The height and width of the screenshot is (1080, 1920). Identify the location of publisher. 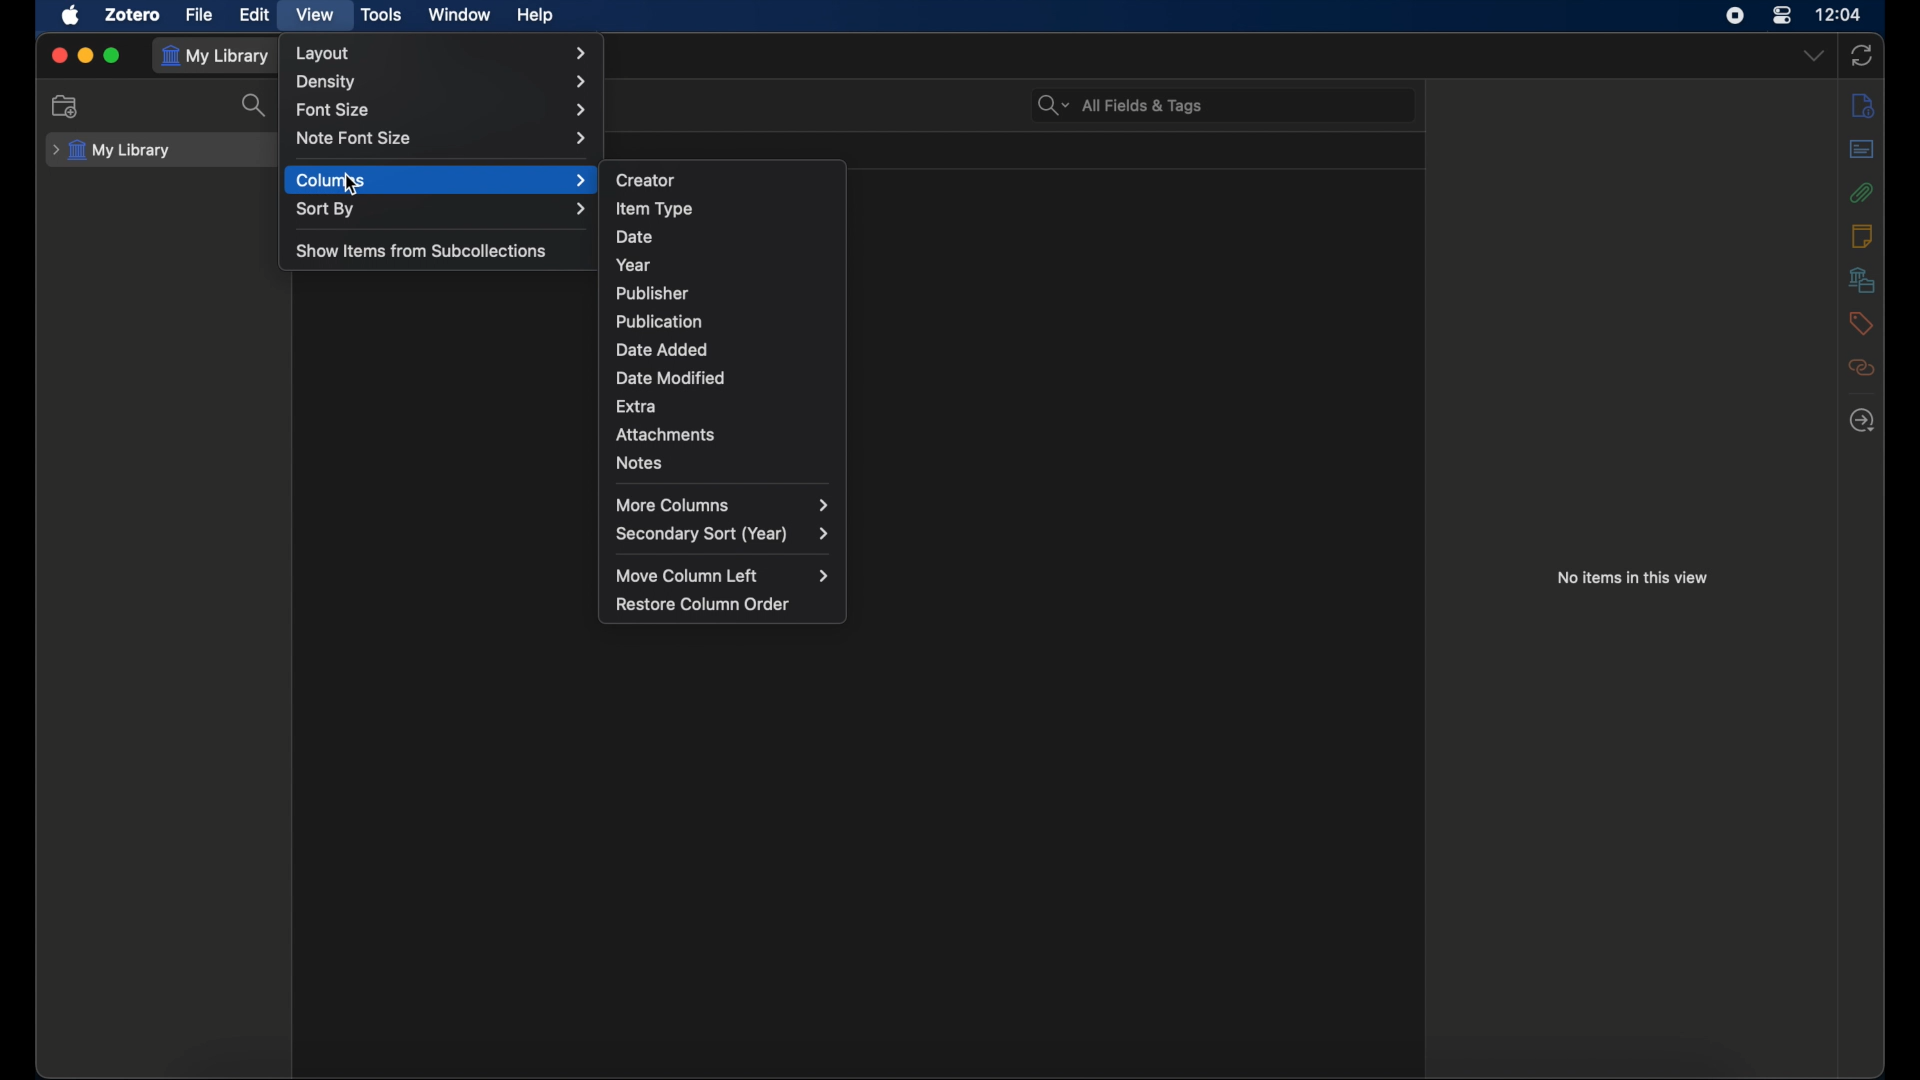
(653, 293).